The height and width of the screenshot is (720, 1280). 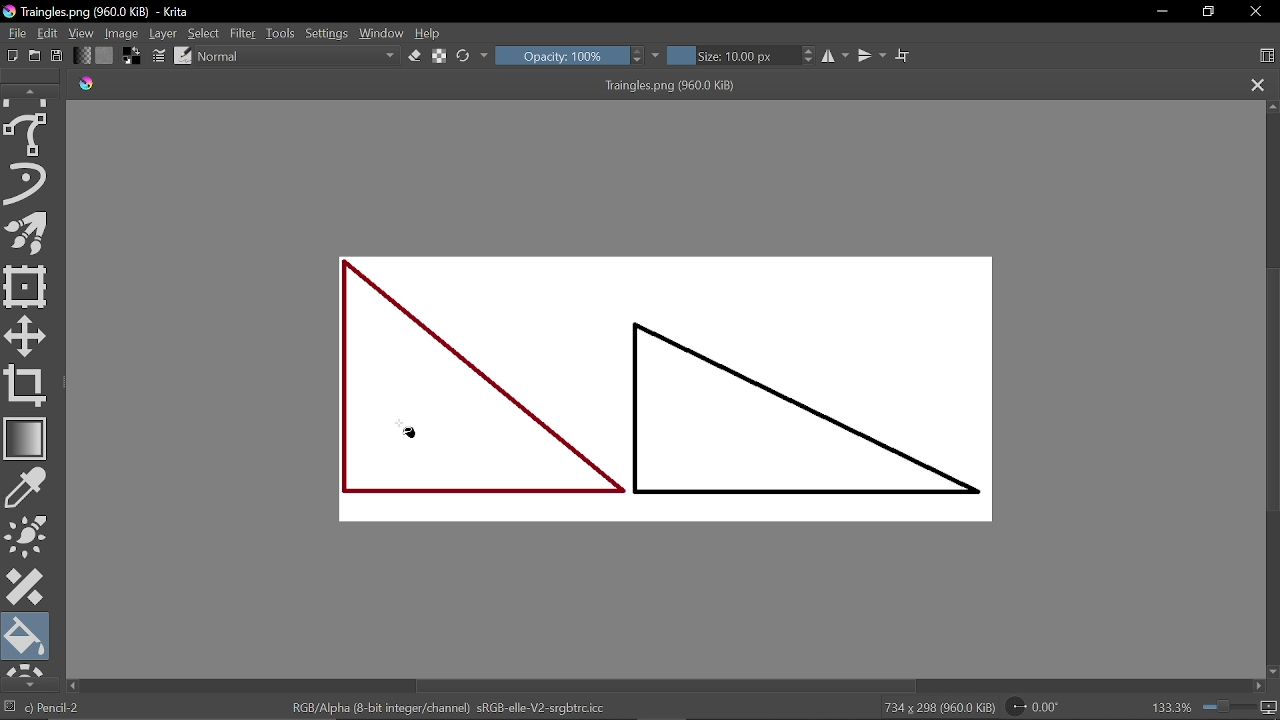 What do you see at coordinates (741, 56) in the screenshot?
I see `Size: 10.00 px` at bounding box center [741, 56].